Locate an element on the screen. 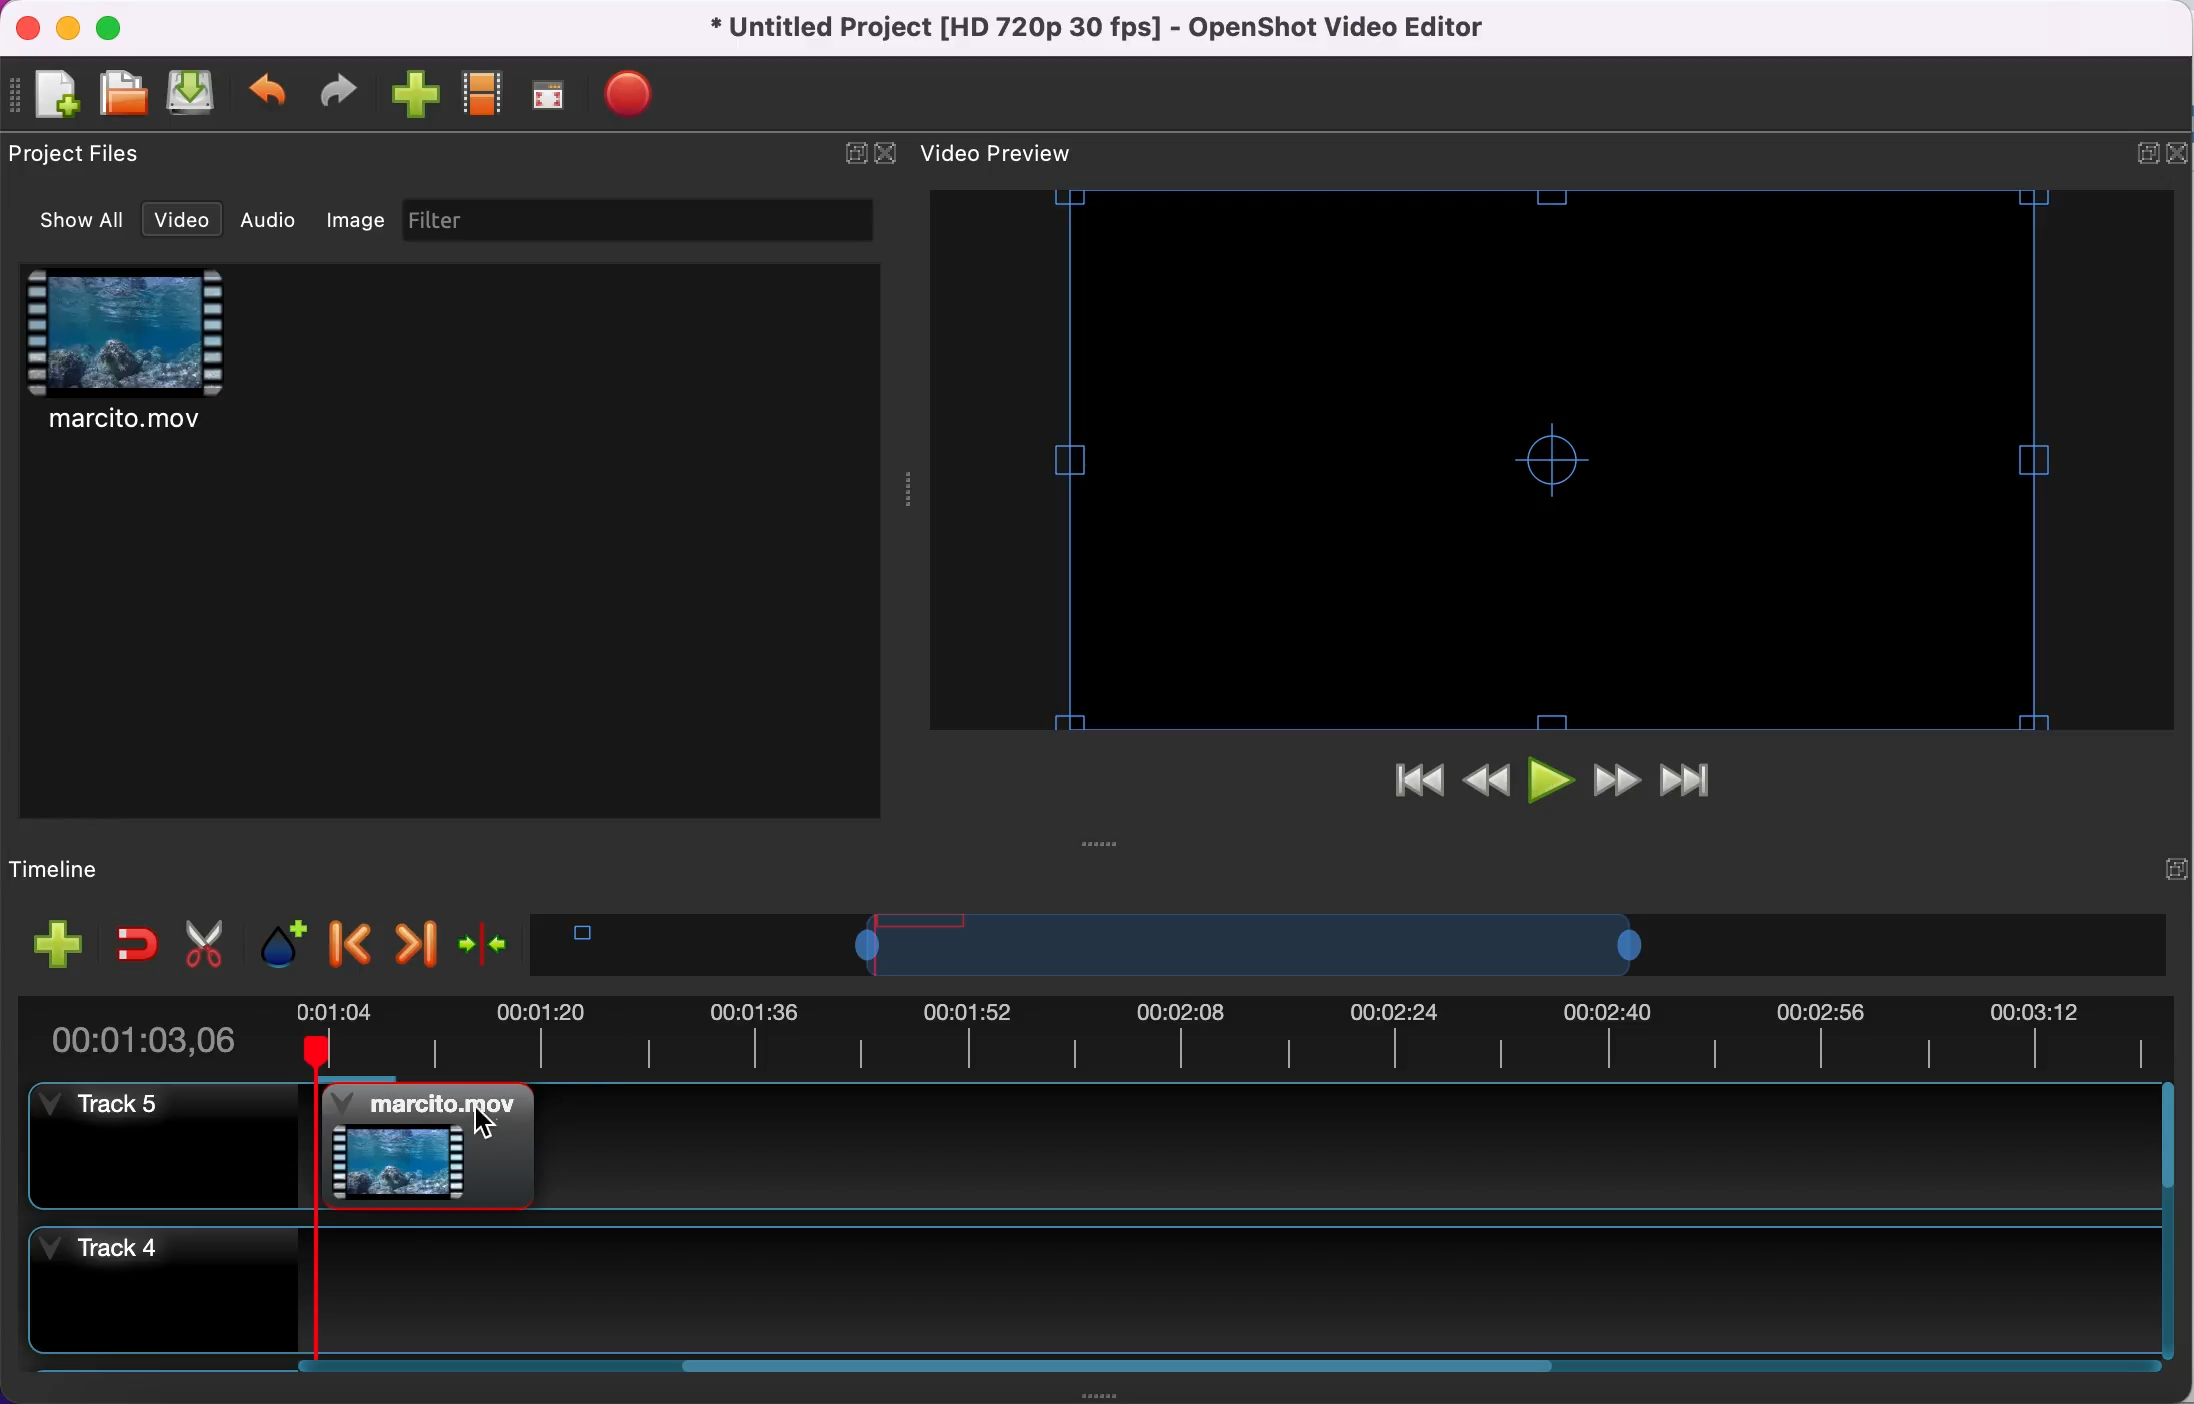 This screenshot has width=2194, height=1404. jump to start is located at coordinates (1423, 784).